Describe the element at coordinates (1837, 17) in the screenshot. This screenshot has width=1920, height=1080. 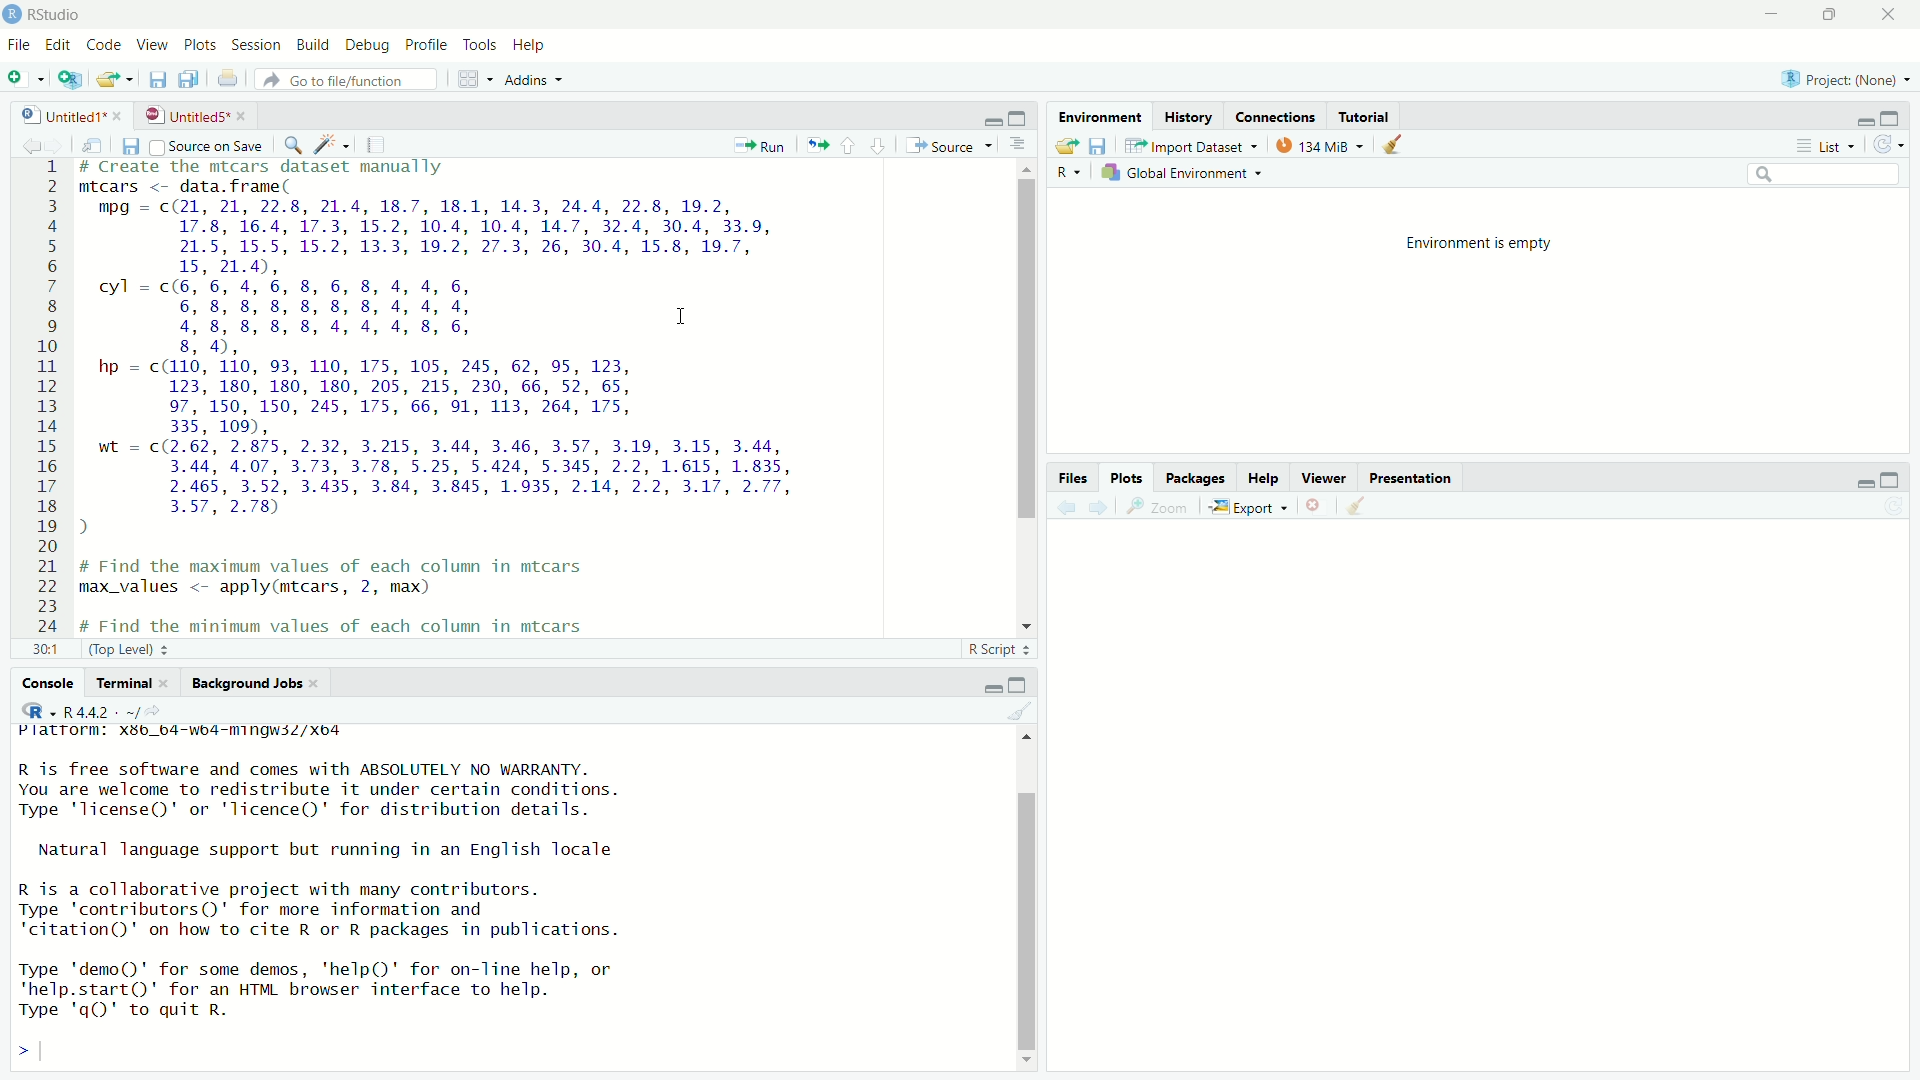
I see `maximise` at that location.